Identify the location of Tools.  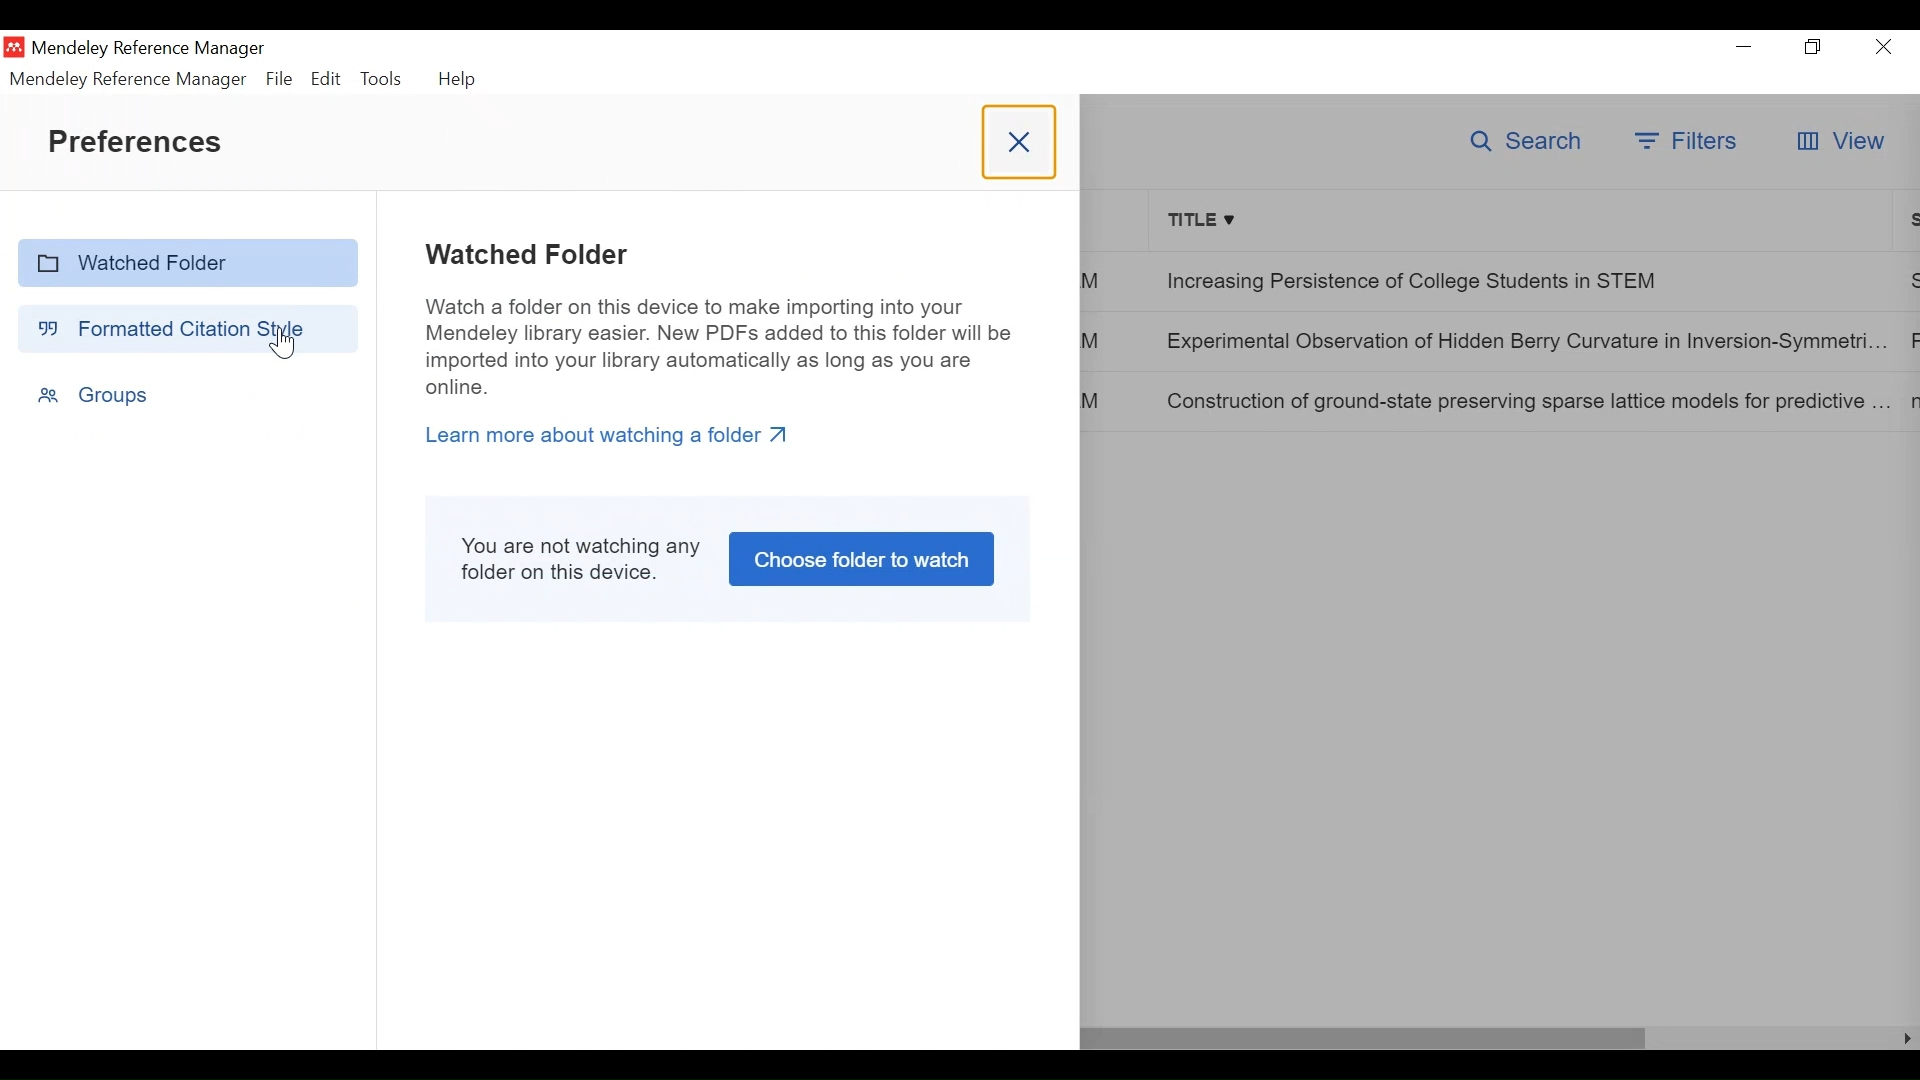
(381, 77).